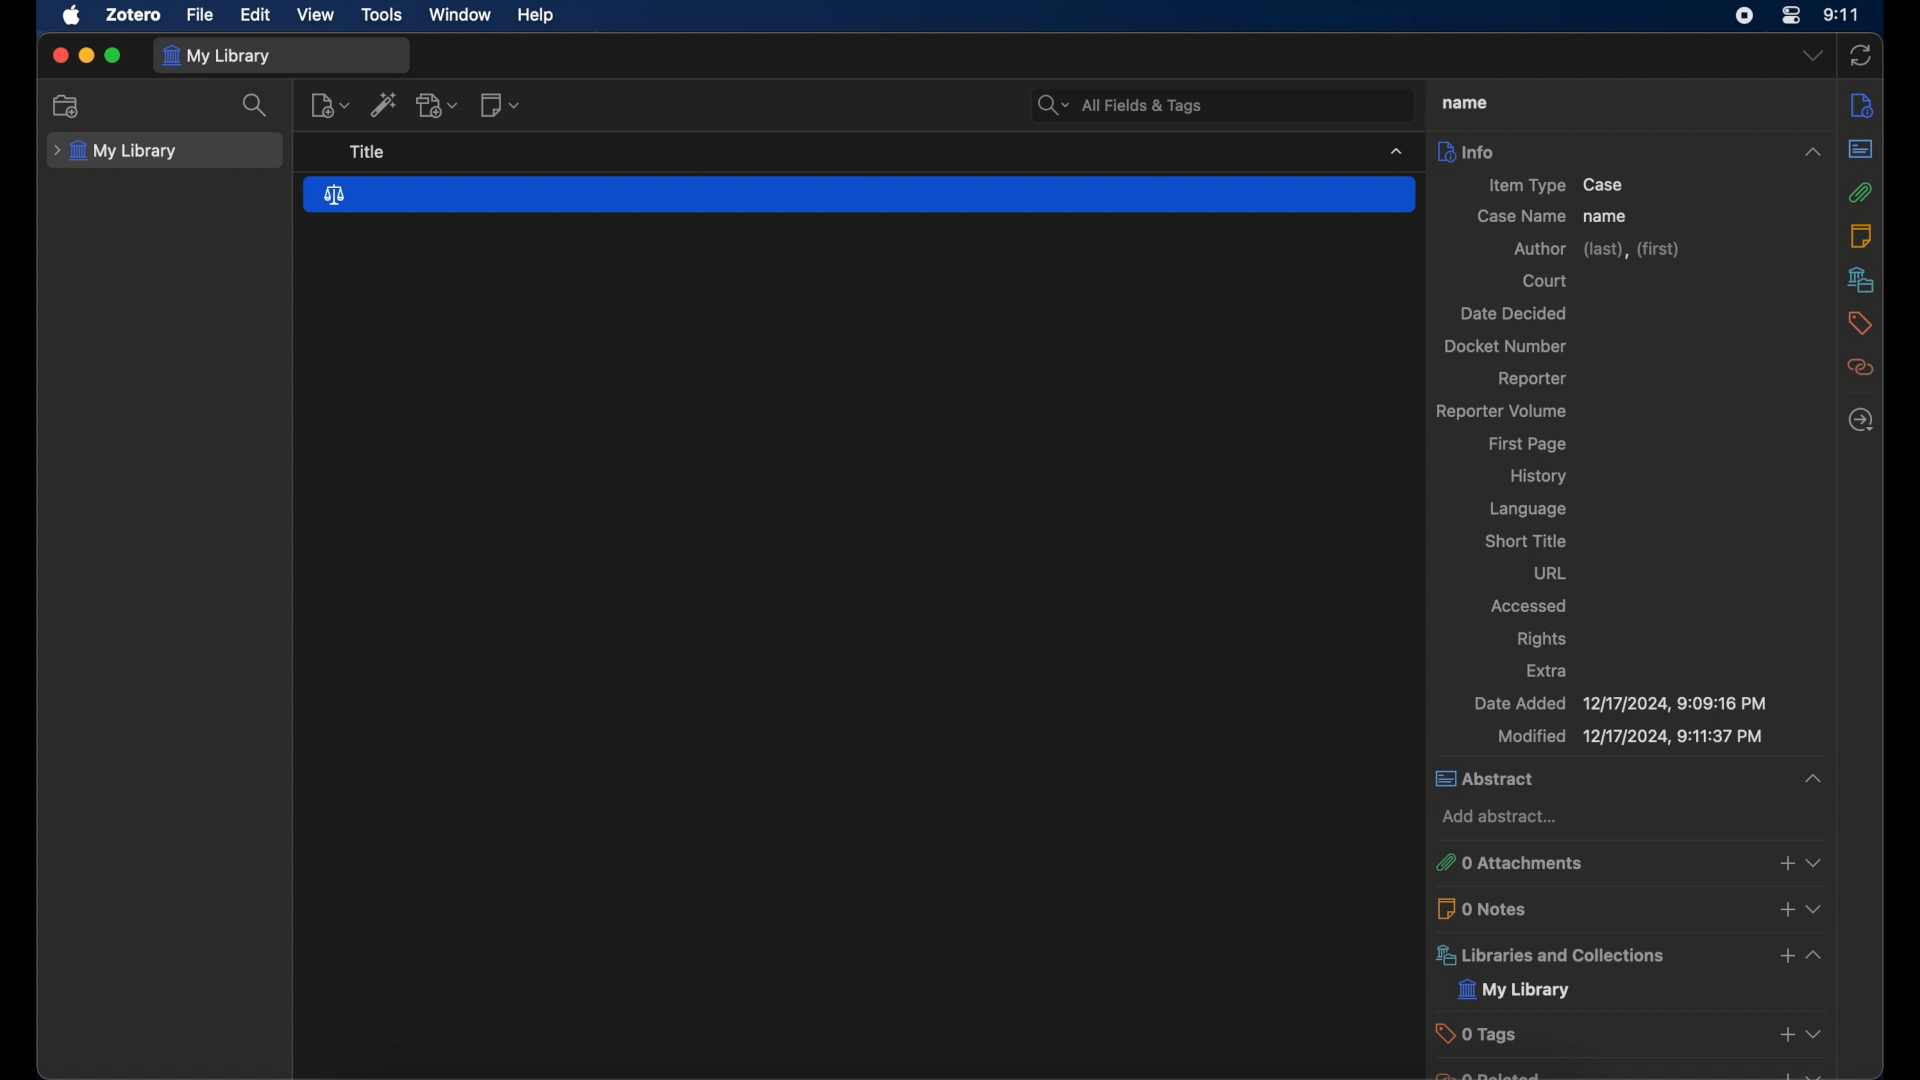 The height and width of the screenshot is (1080, 1920). Describe the element at coordinates (1529, 444) in the screenshot. I see `first page` at that location.